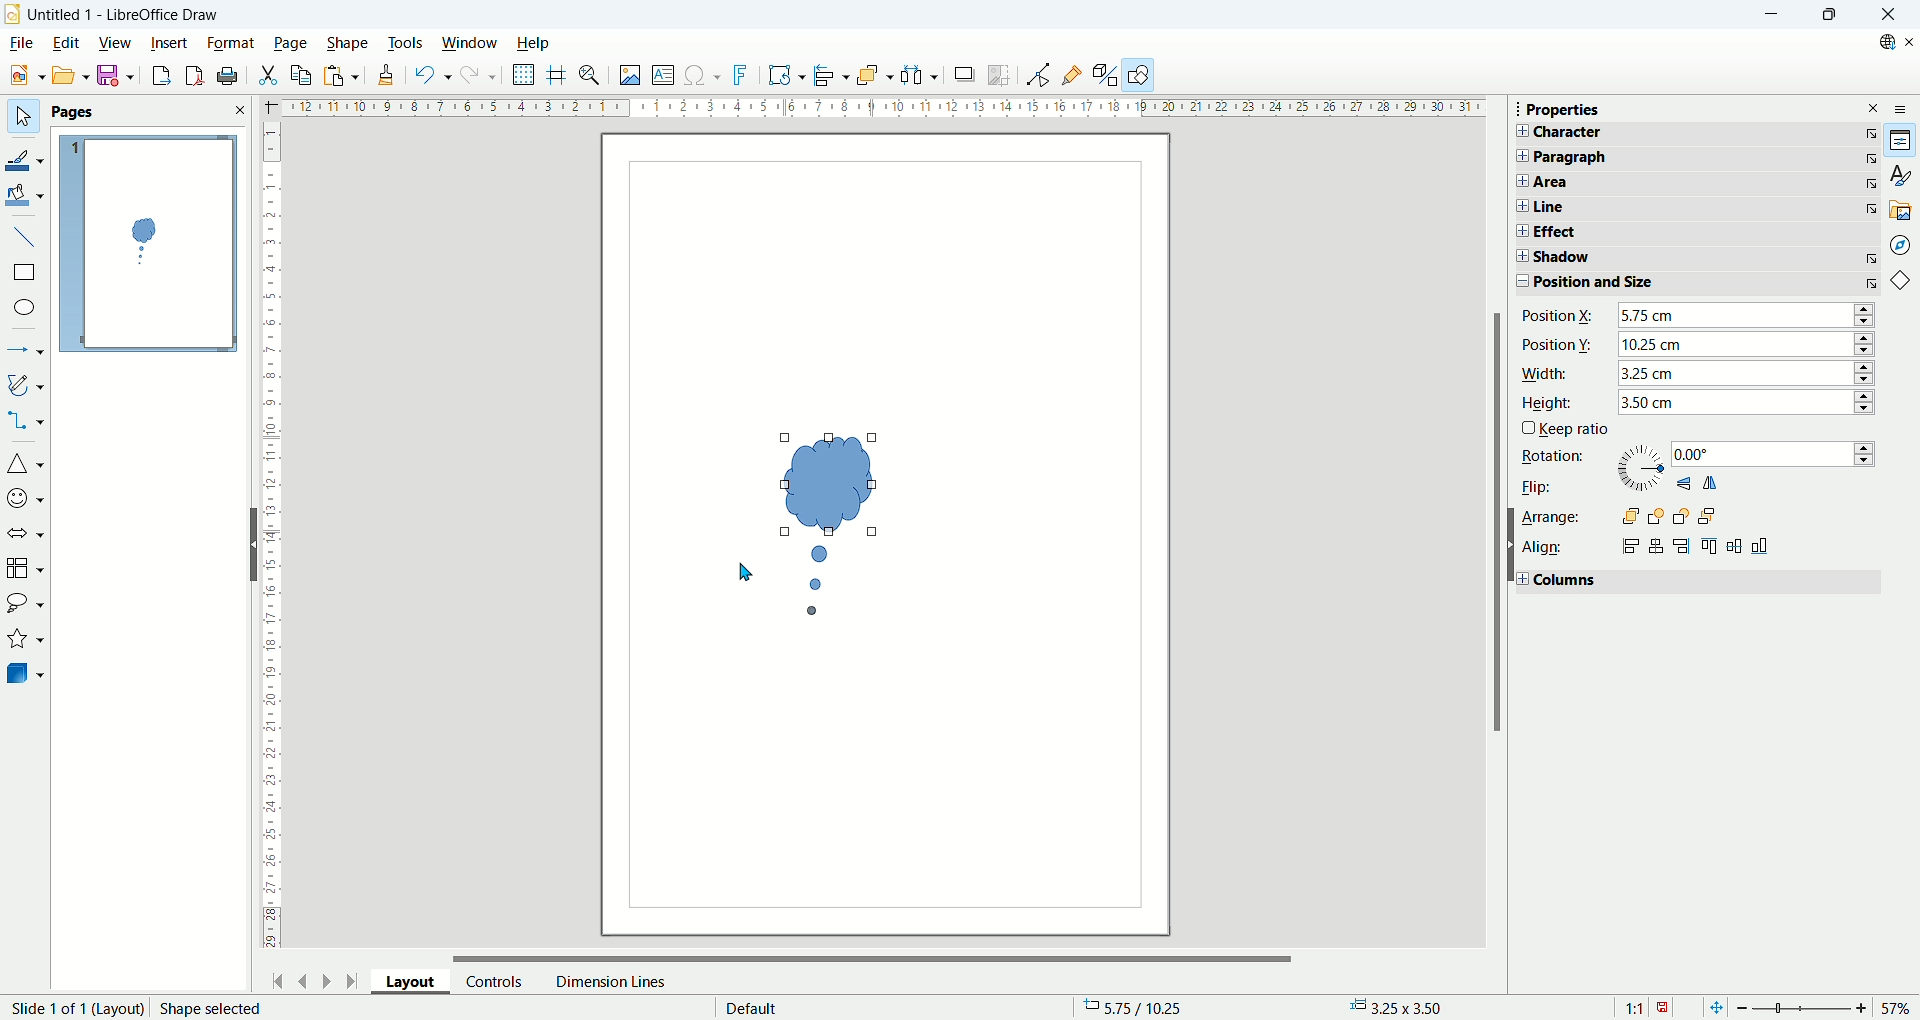  What do you see at coordinates (407, 41) in the screenshot?
I see `tools` at bounding box center [407, 41].